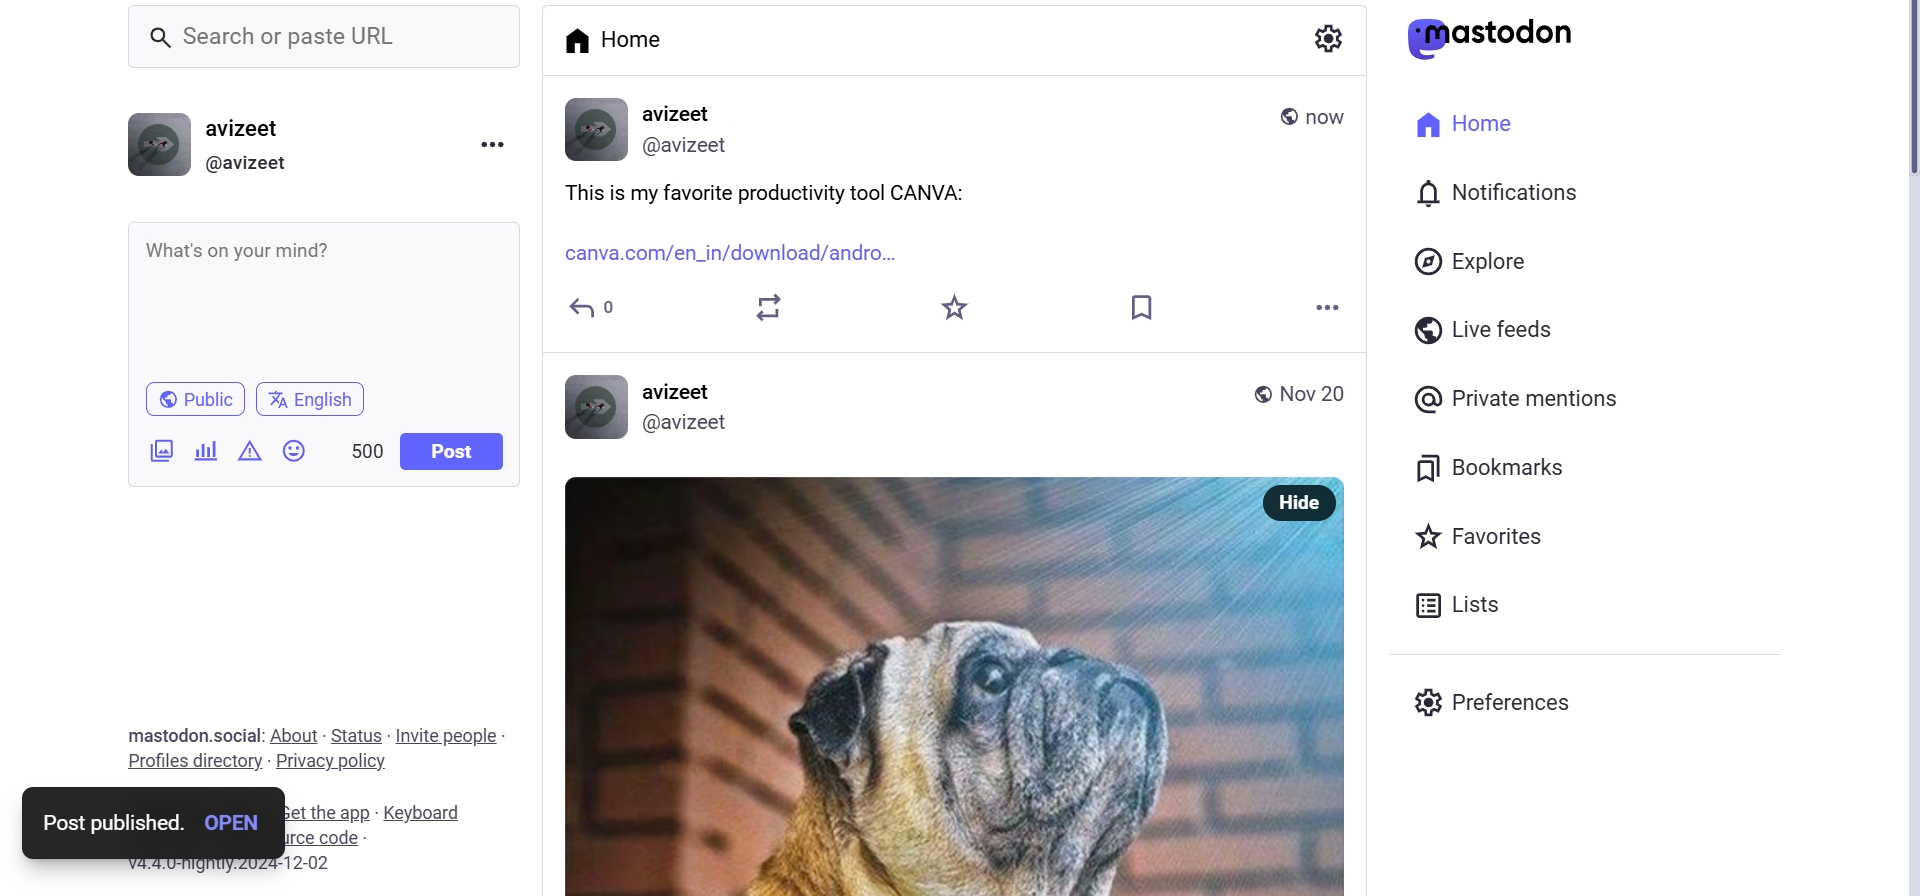 This screenshot has width=1920, height=896. Describe the element at coordinates (1518, 195) in the screenshot. I see `notification` at that location.